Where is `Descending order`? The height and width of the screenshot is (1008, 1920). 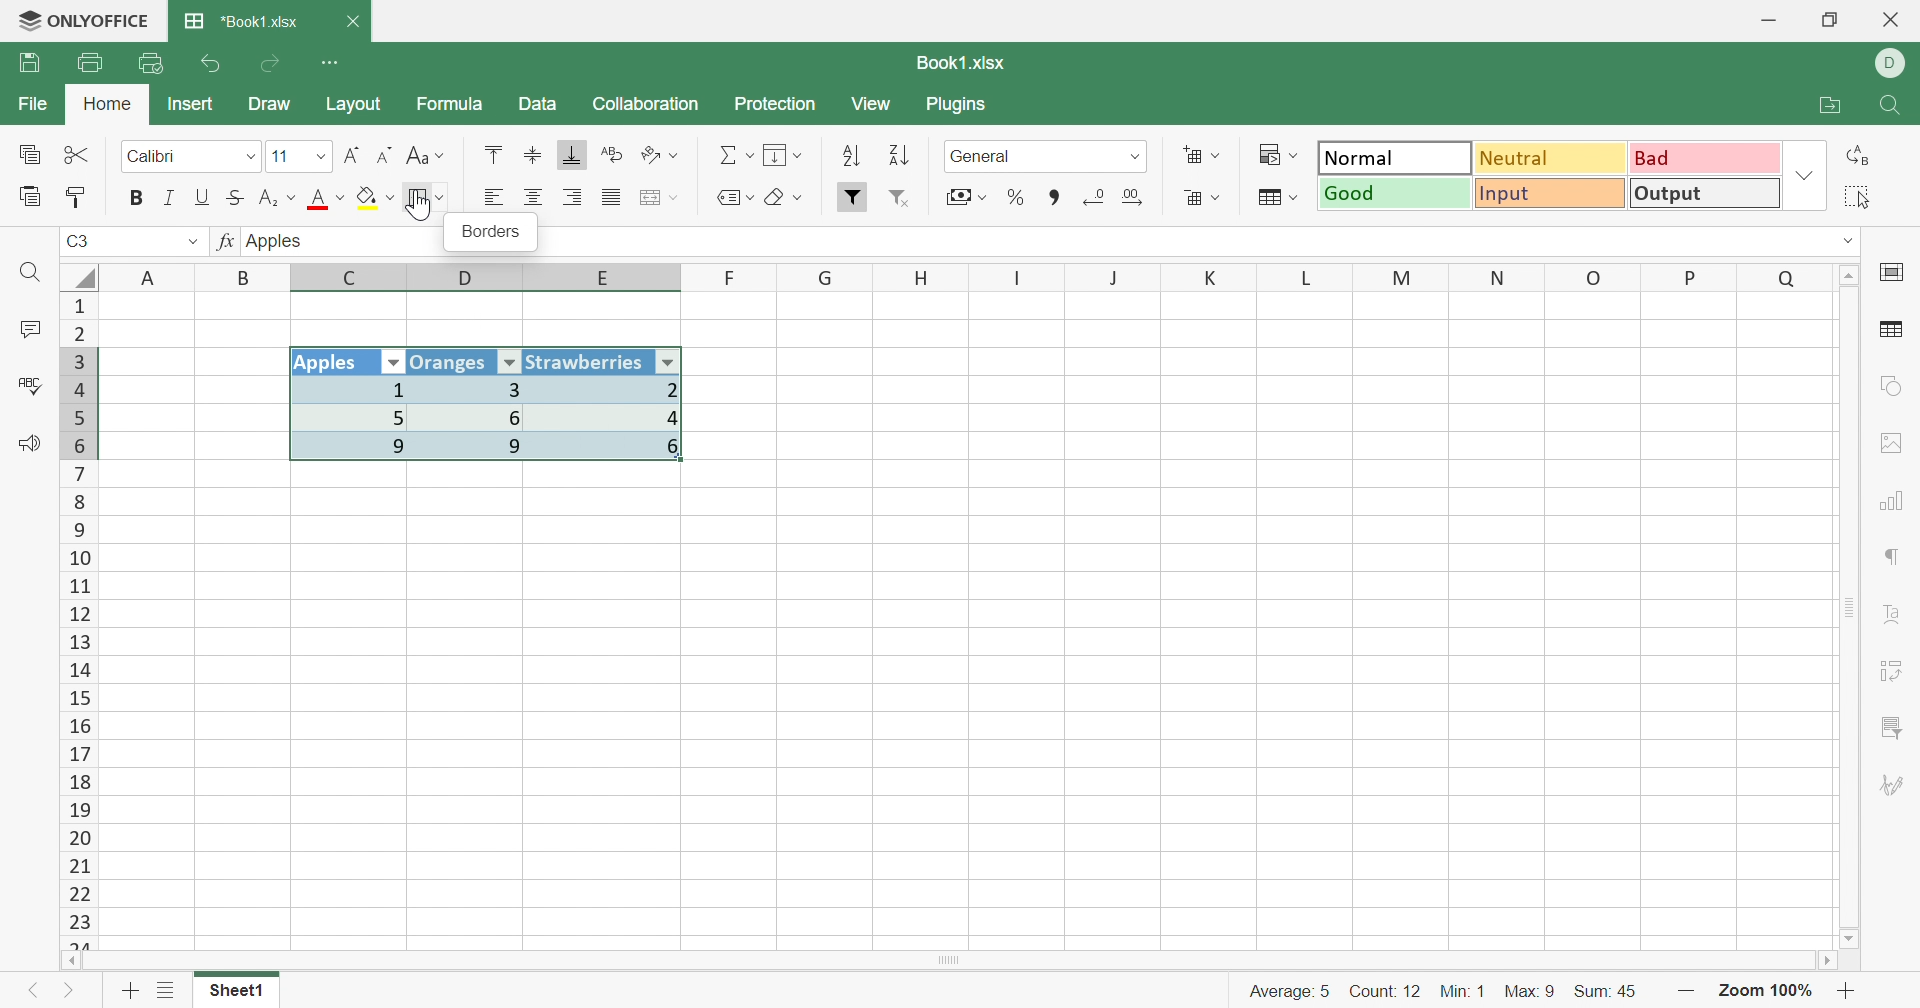 Descending order is located at coordinates (896, 158).